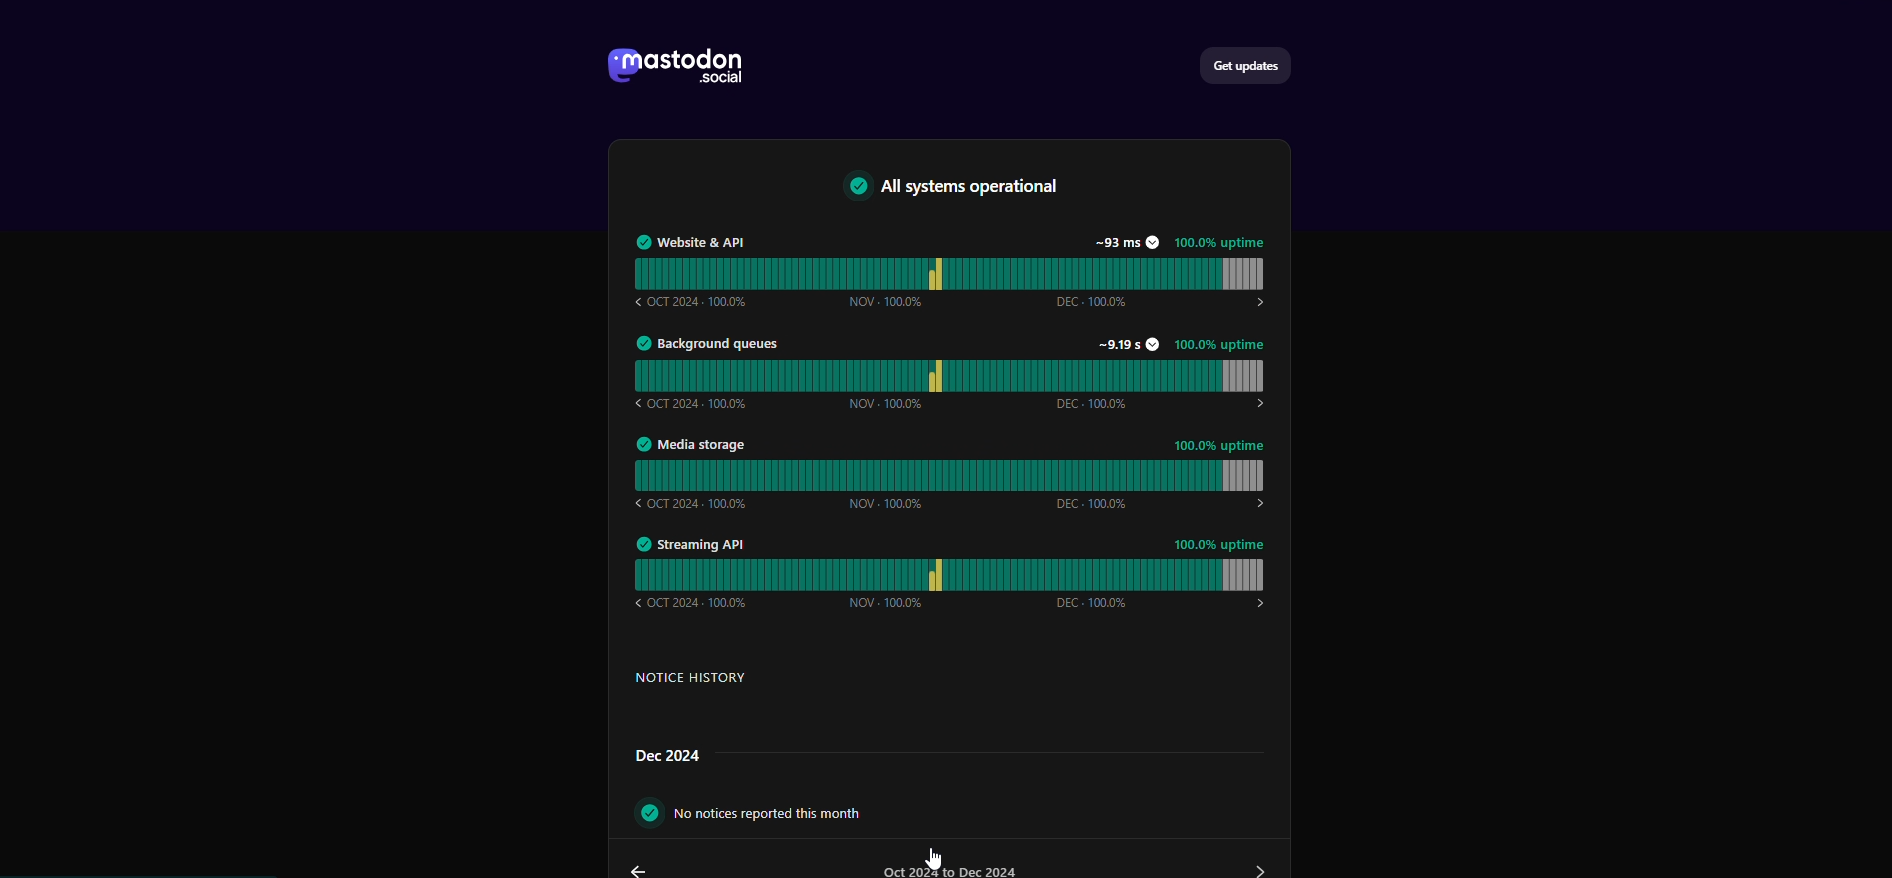  I want to click on website and api status, so click(955, 269).